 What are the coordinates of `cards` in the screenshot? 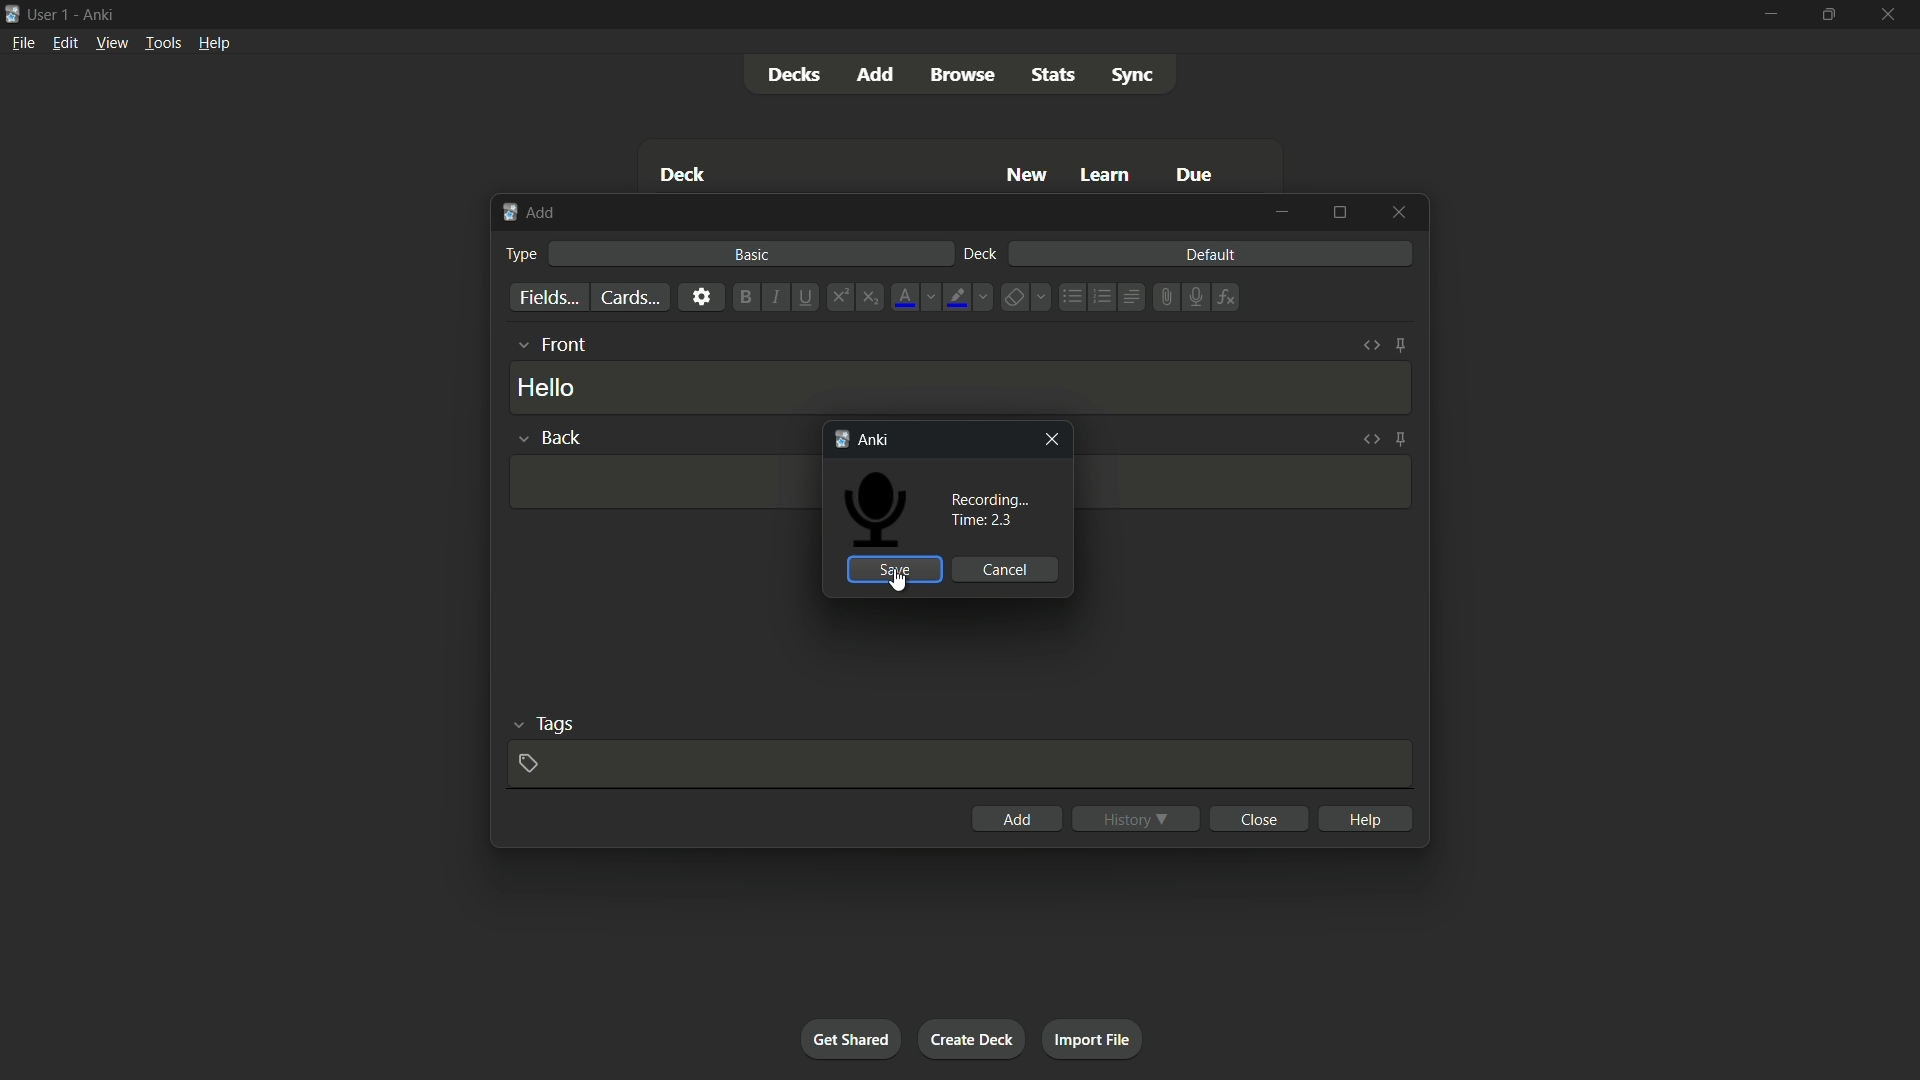 It's located at (629, 298).